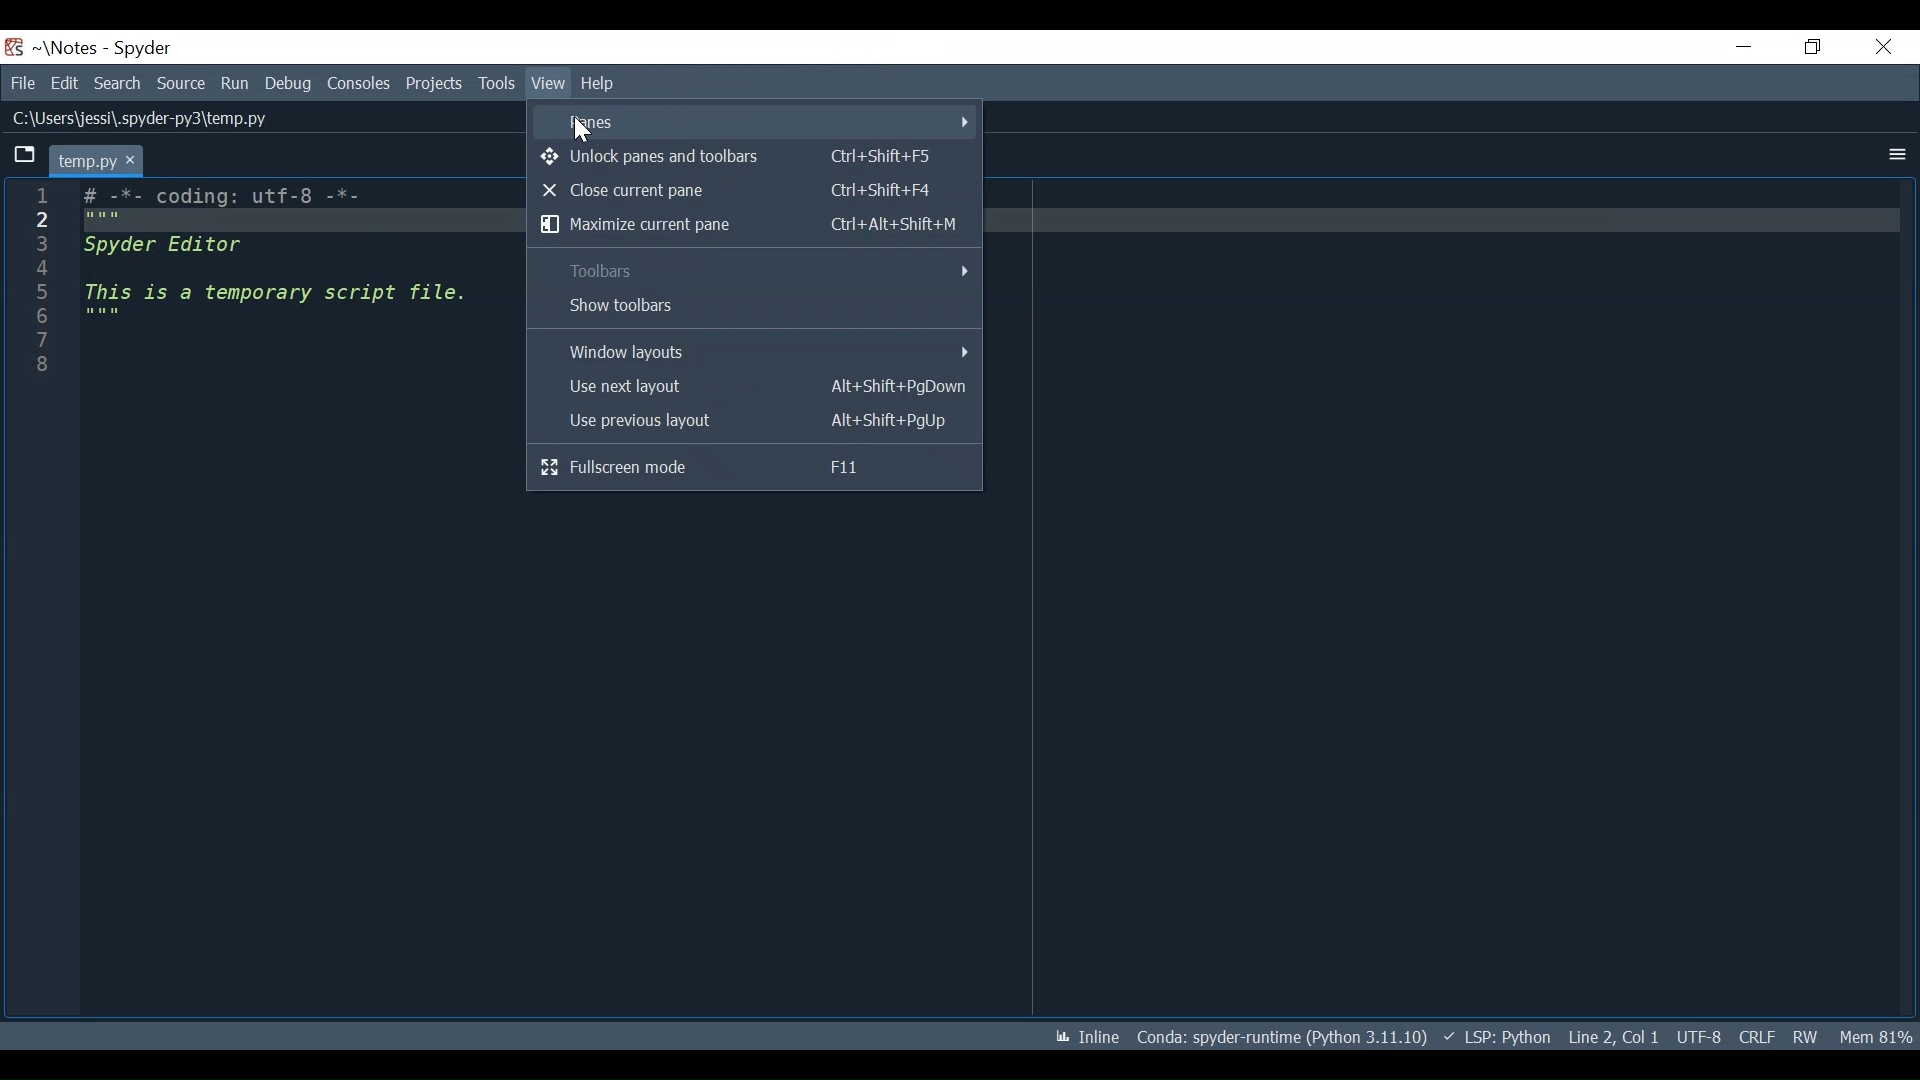 Image resolution: width=1920 pixels, height=1080 pixels. Describe the element at coordinates (749, 192) in the screenshot. I see `Close current pane` at that location.